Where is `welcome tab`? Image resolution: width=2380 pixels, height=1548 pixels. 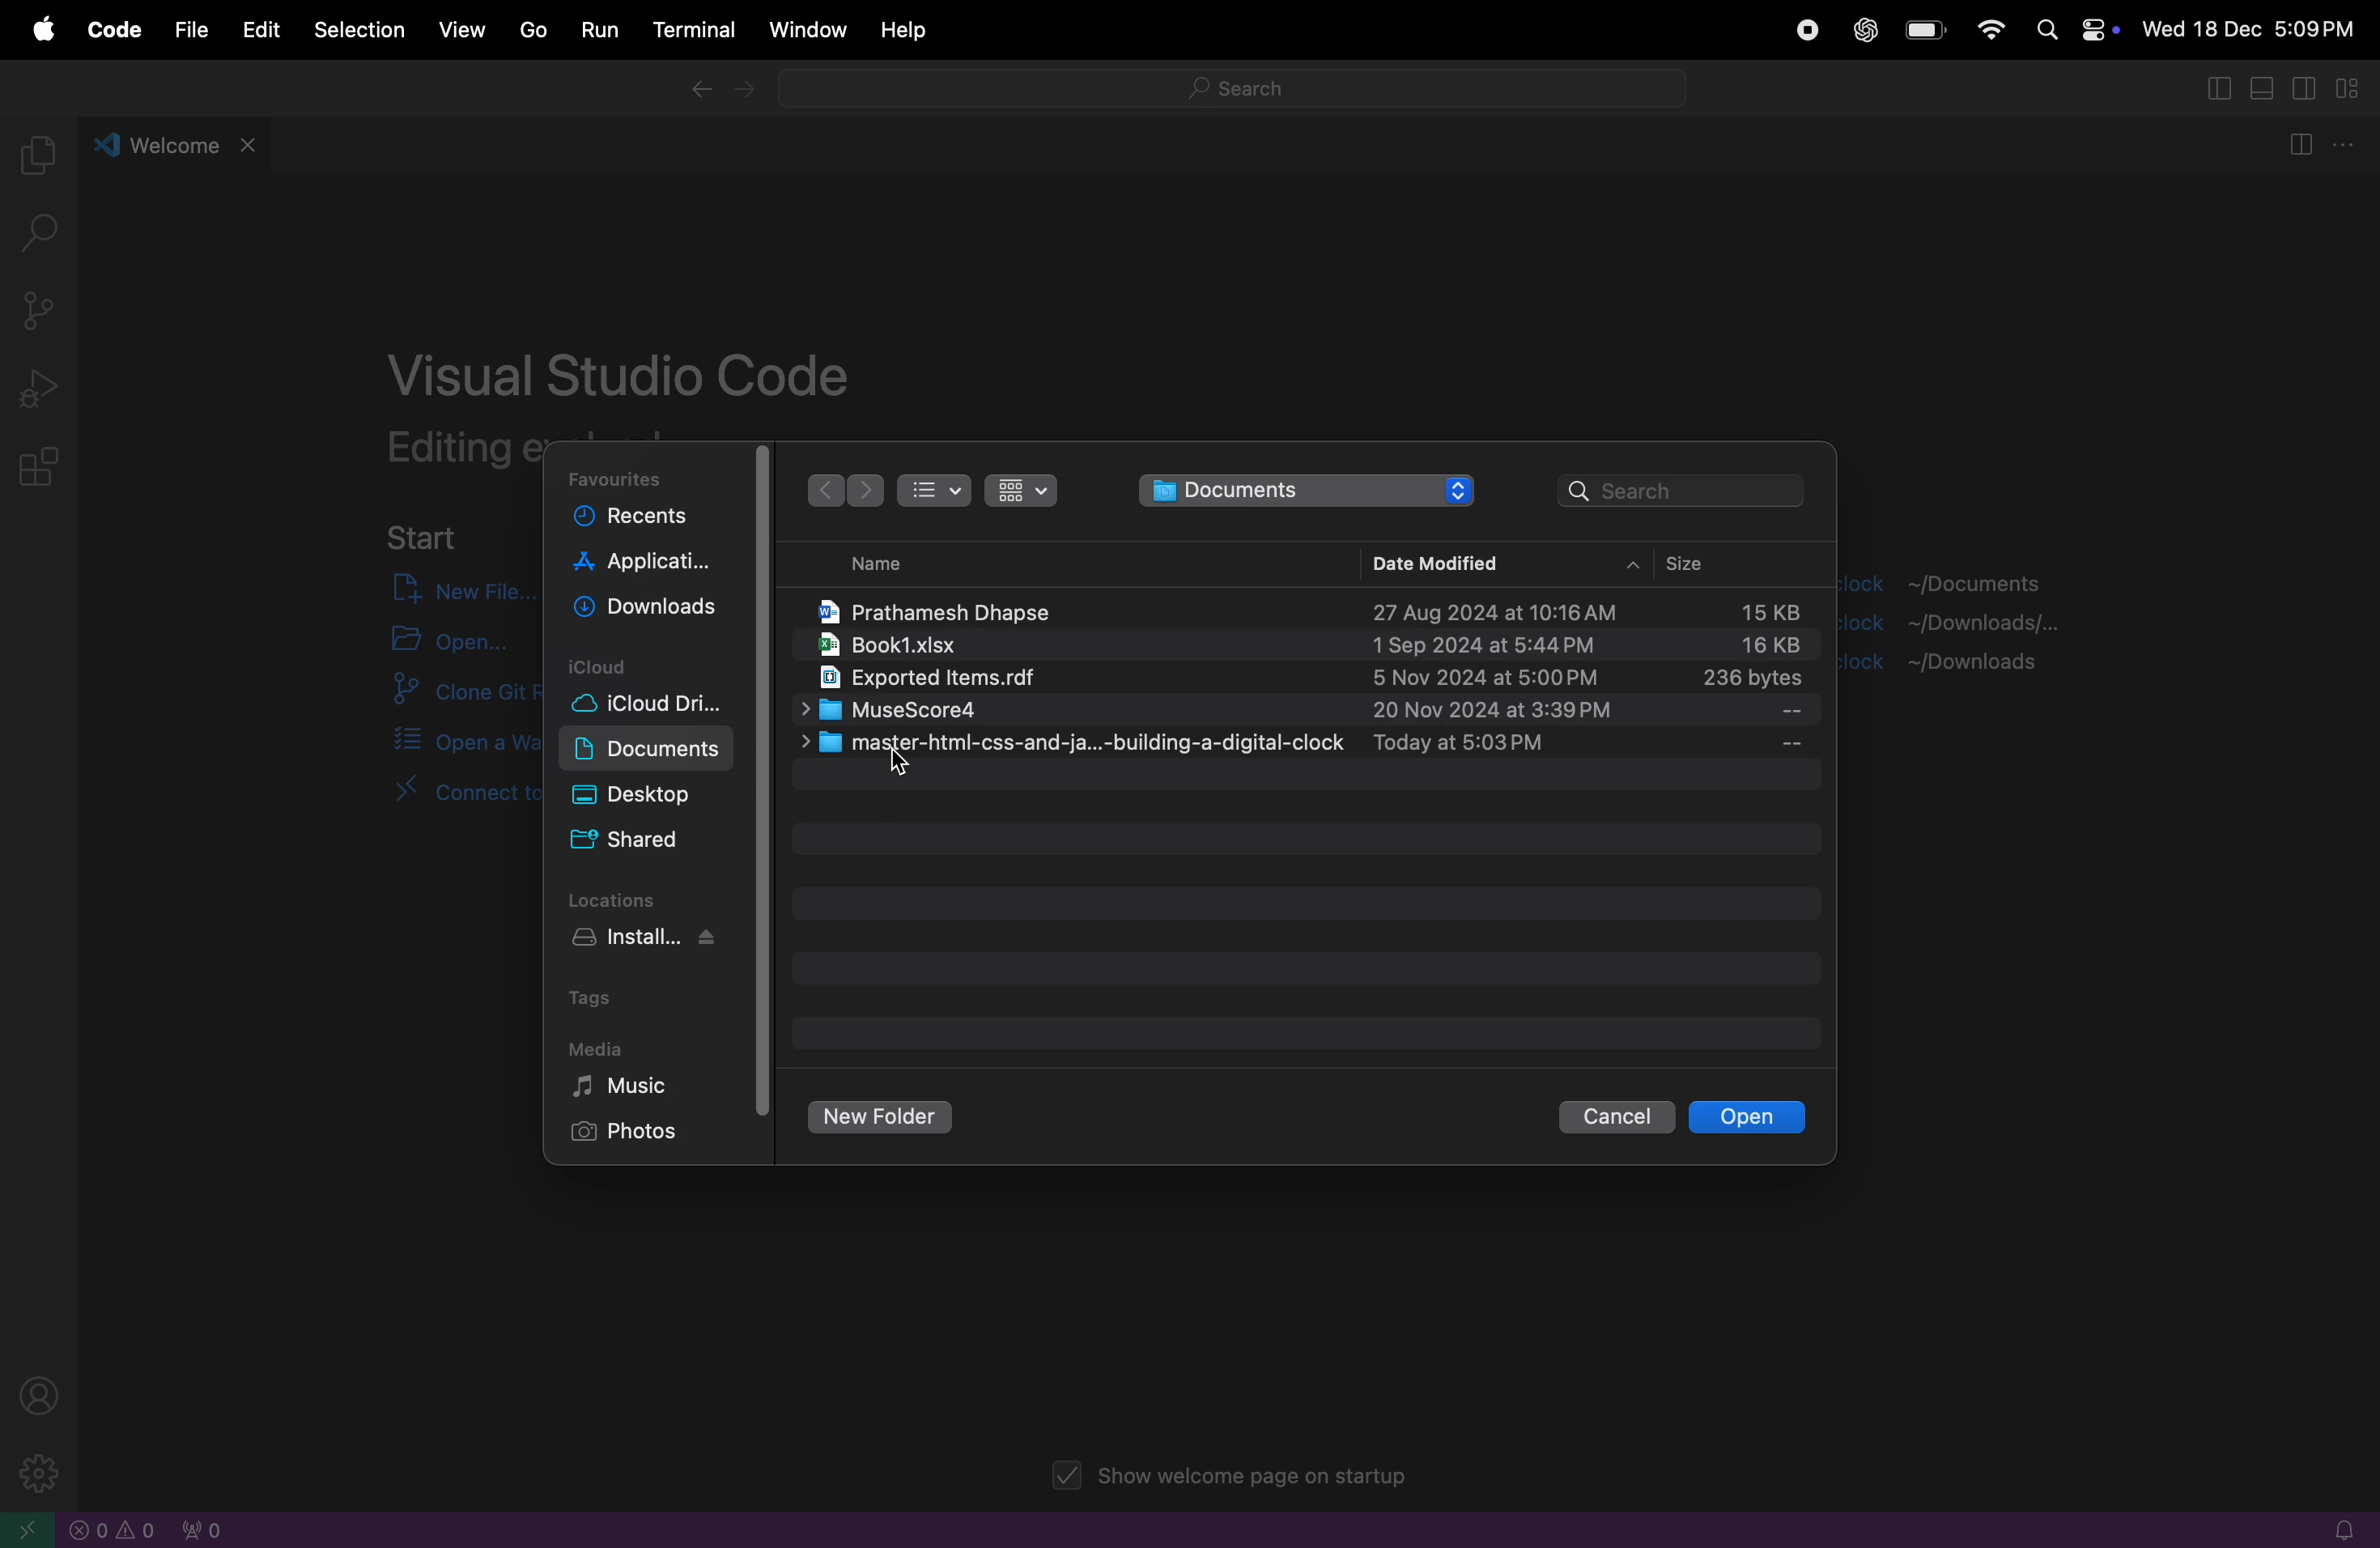 welcome tab is located at coordinates (179, 142).